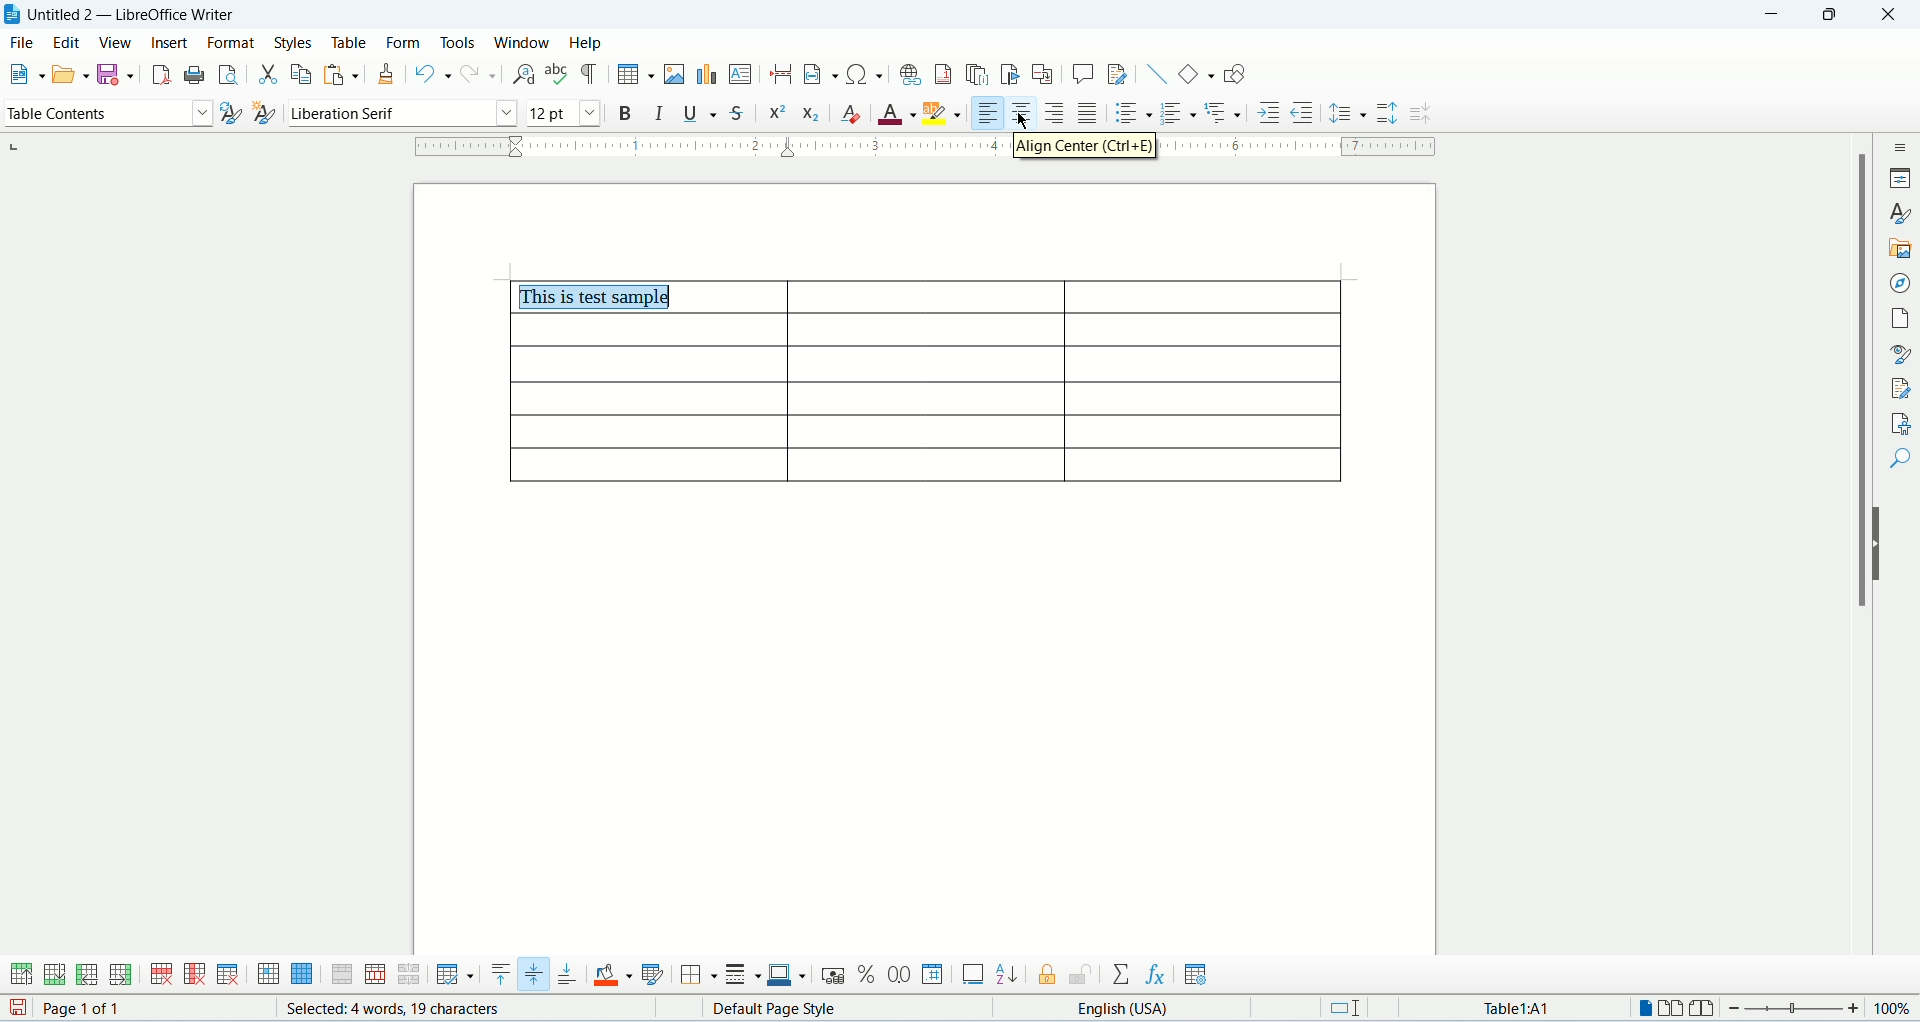  What do you see at coordinates (851, 113) in the screenshot?
I see `clear formatting` at bounding box center [851, 113].